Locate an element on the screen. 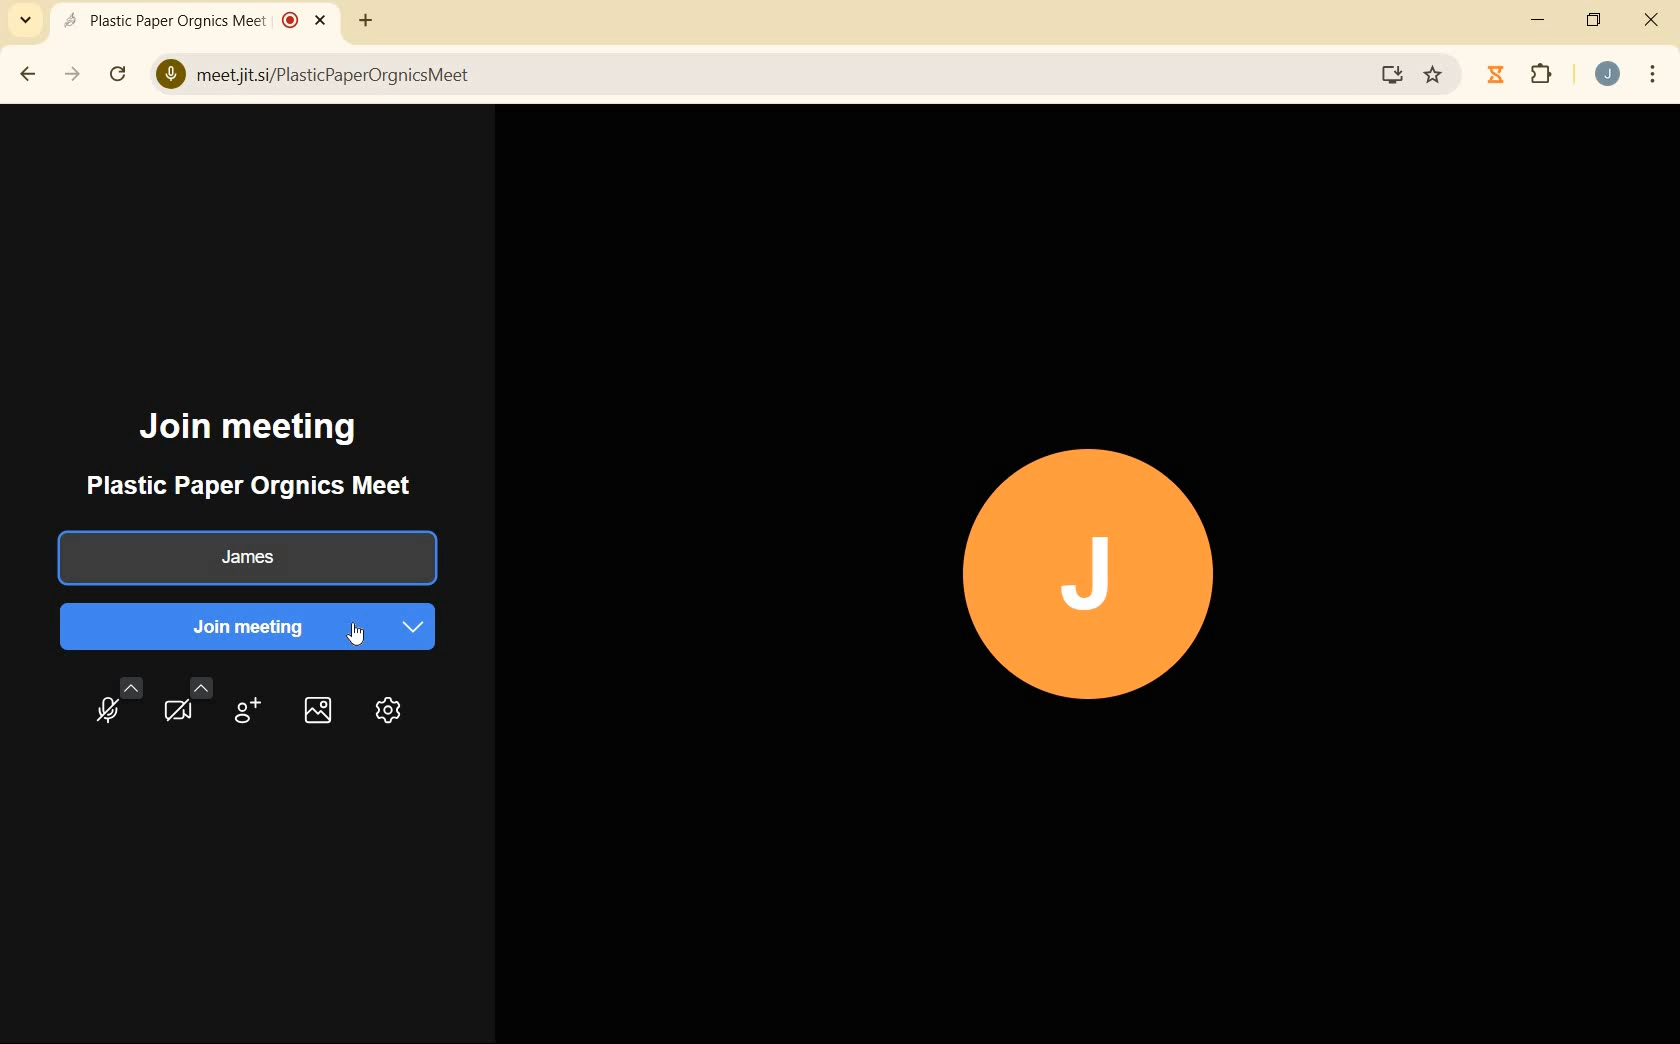  select background is located at coordinates (316, 710).